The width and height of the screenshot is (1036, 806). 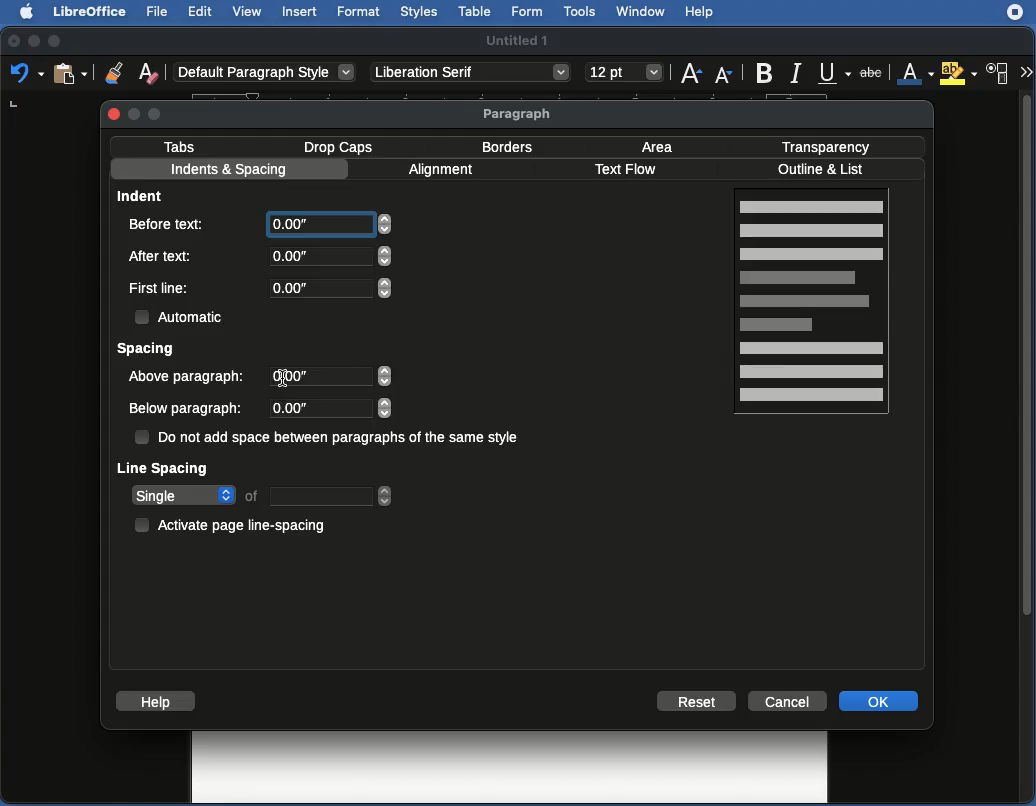 What do you see at coordinates (700, 13) in the screenshot?
I see `Help` at bounding box center [700, 13].